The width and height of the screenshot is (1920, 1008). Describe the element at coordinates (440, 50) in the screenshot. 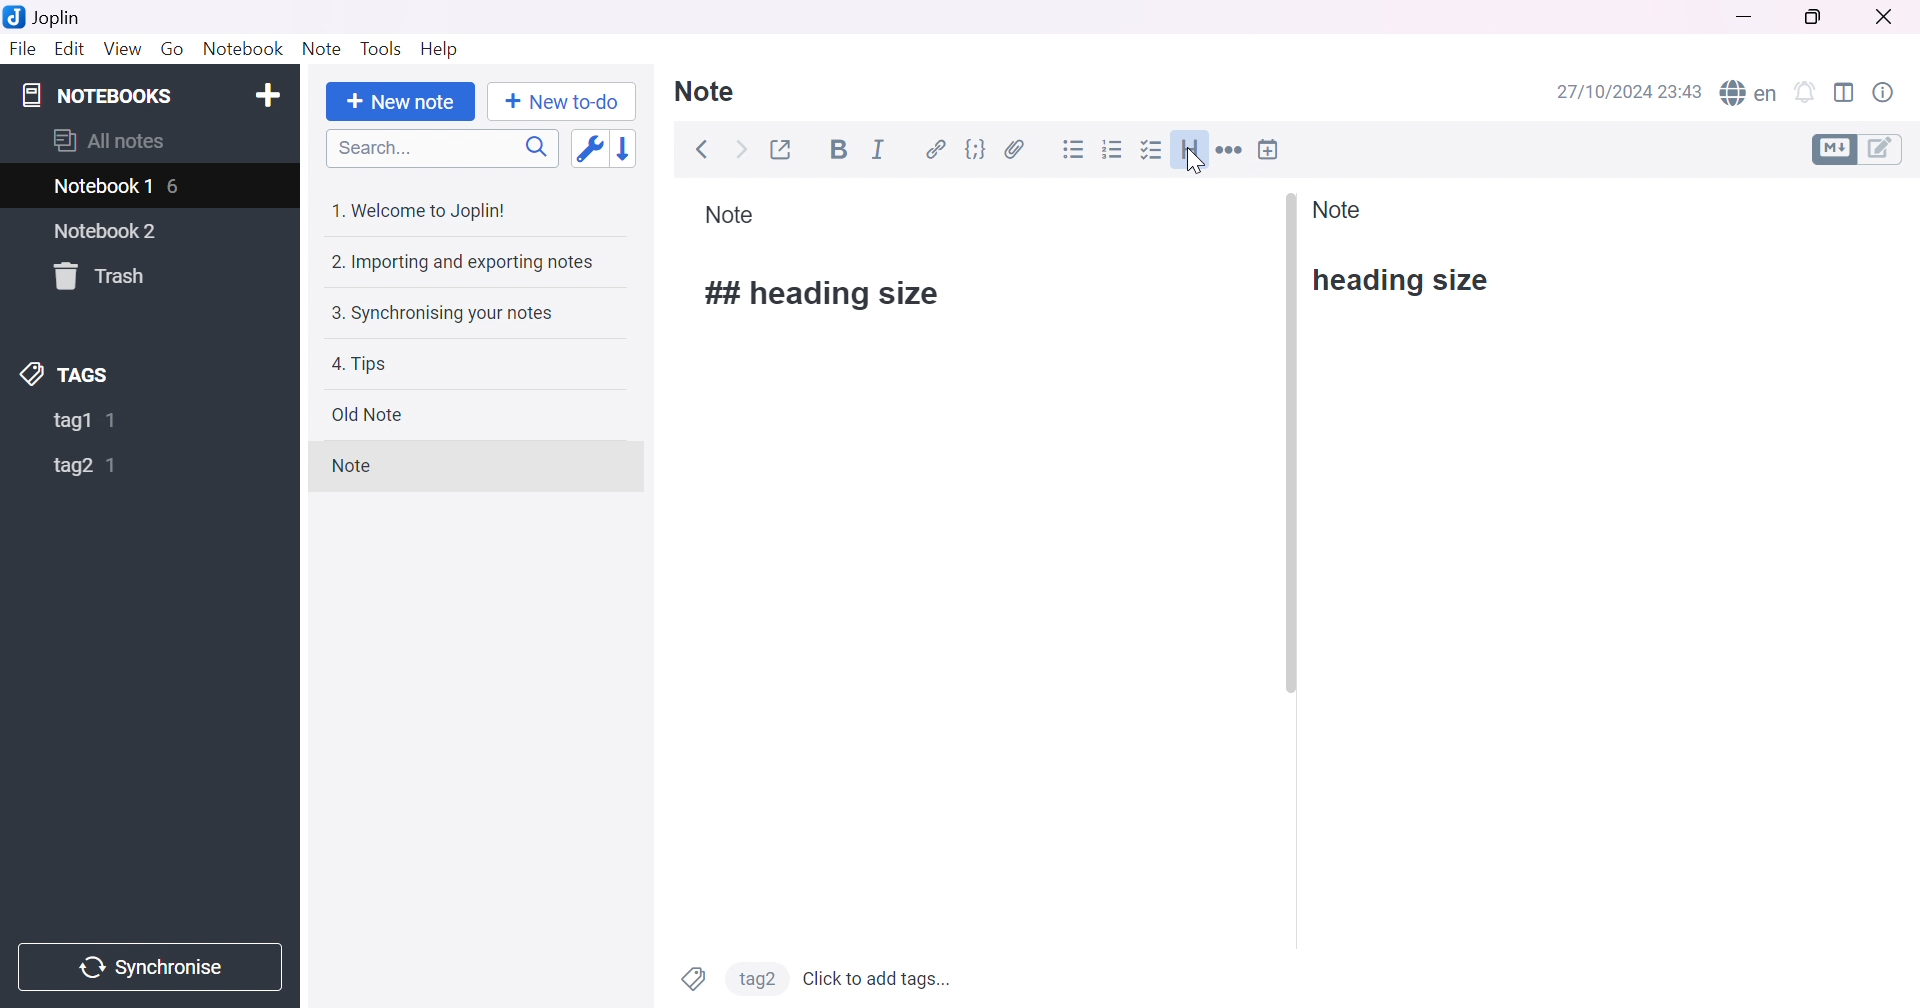

I see `Help` at that location.